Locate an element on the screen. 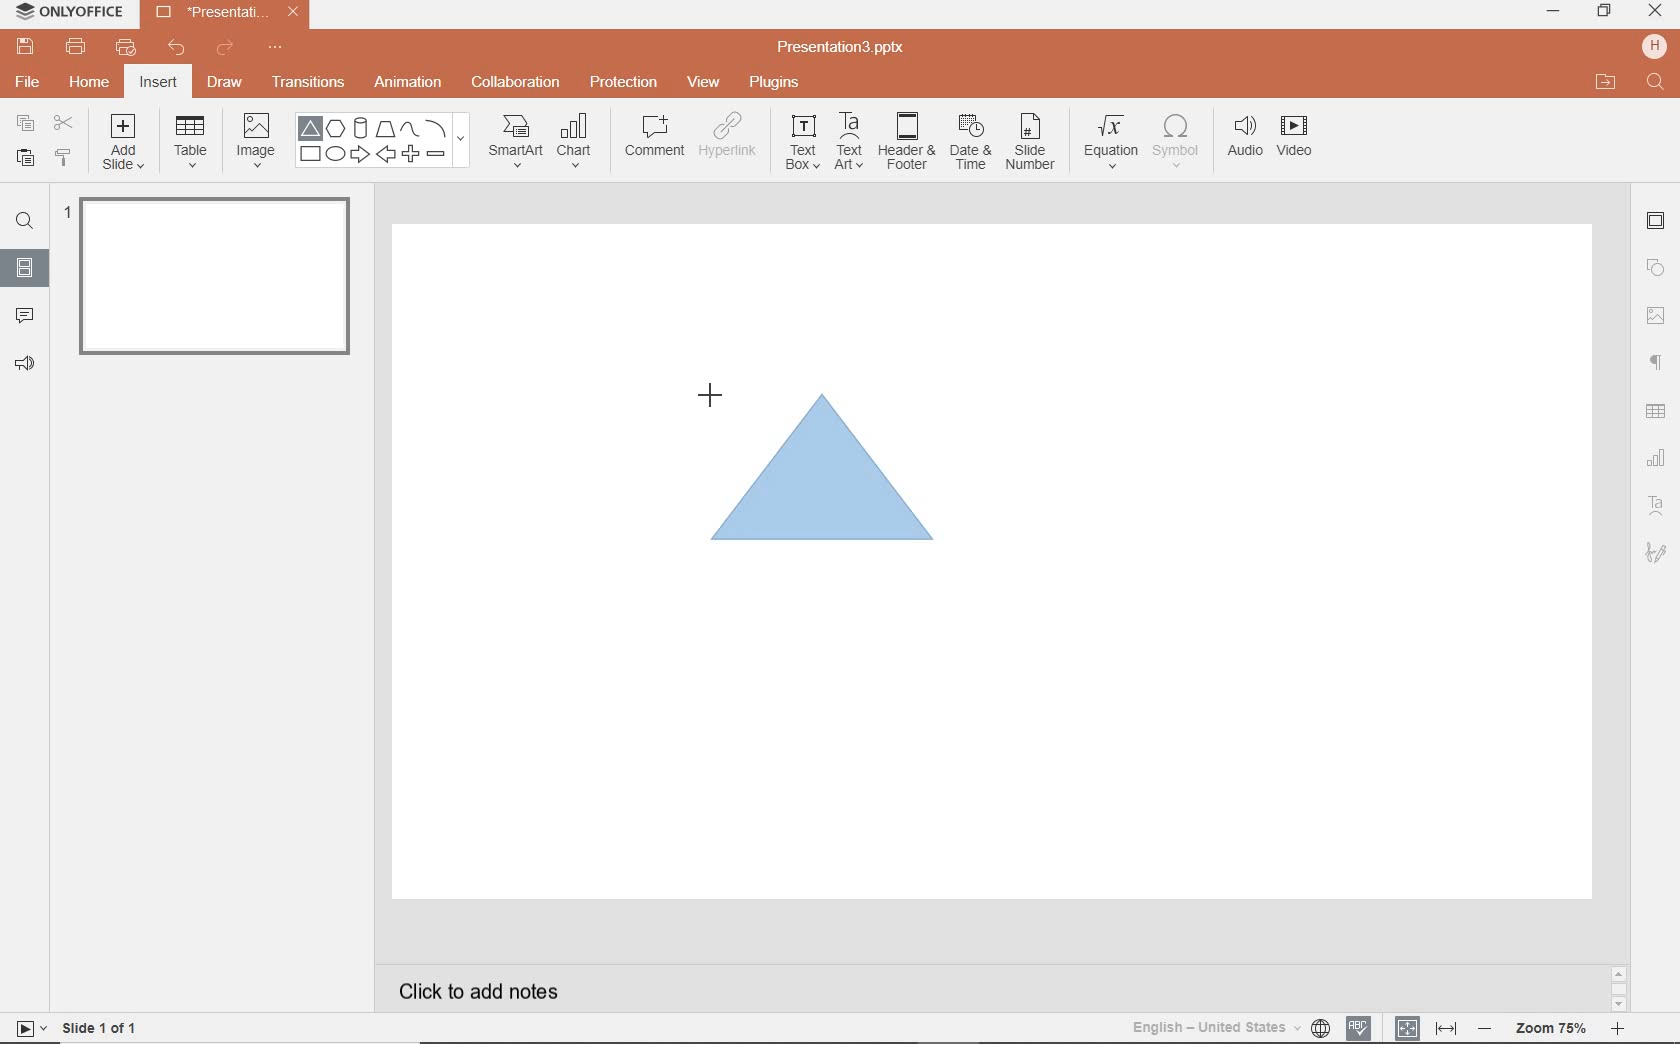 Image resolution: width=1680 pixels, height=1044 pixels. MINIMIZE is located at coordinates (1552, 12).